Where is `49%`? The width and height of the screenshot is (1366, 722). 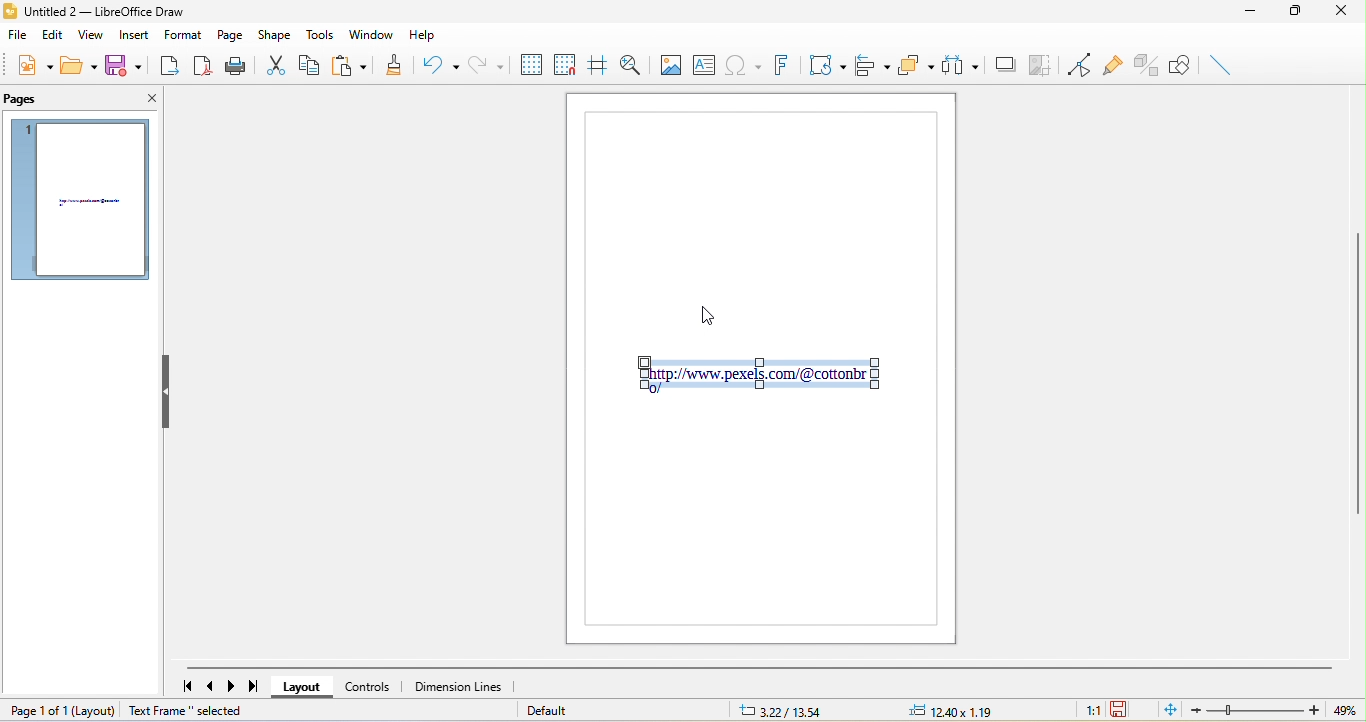 49% is located at coordinates (1347, 710).